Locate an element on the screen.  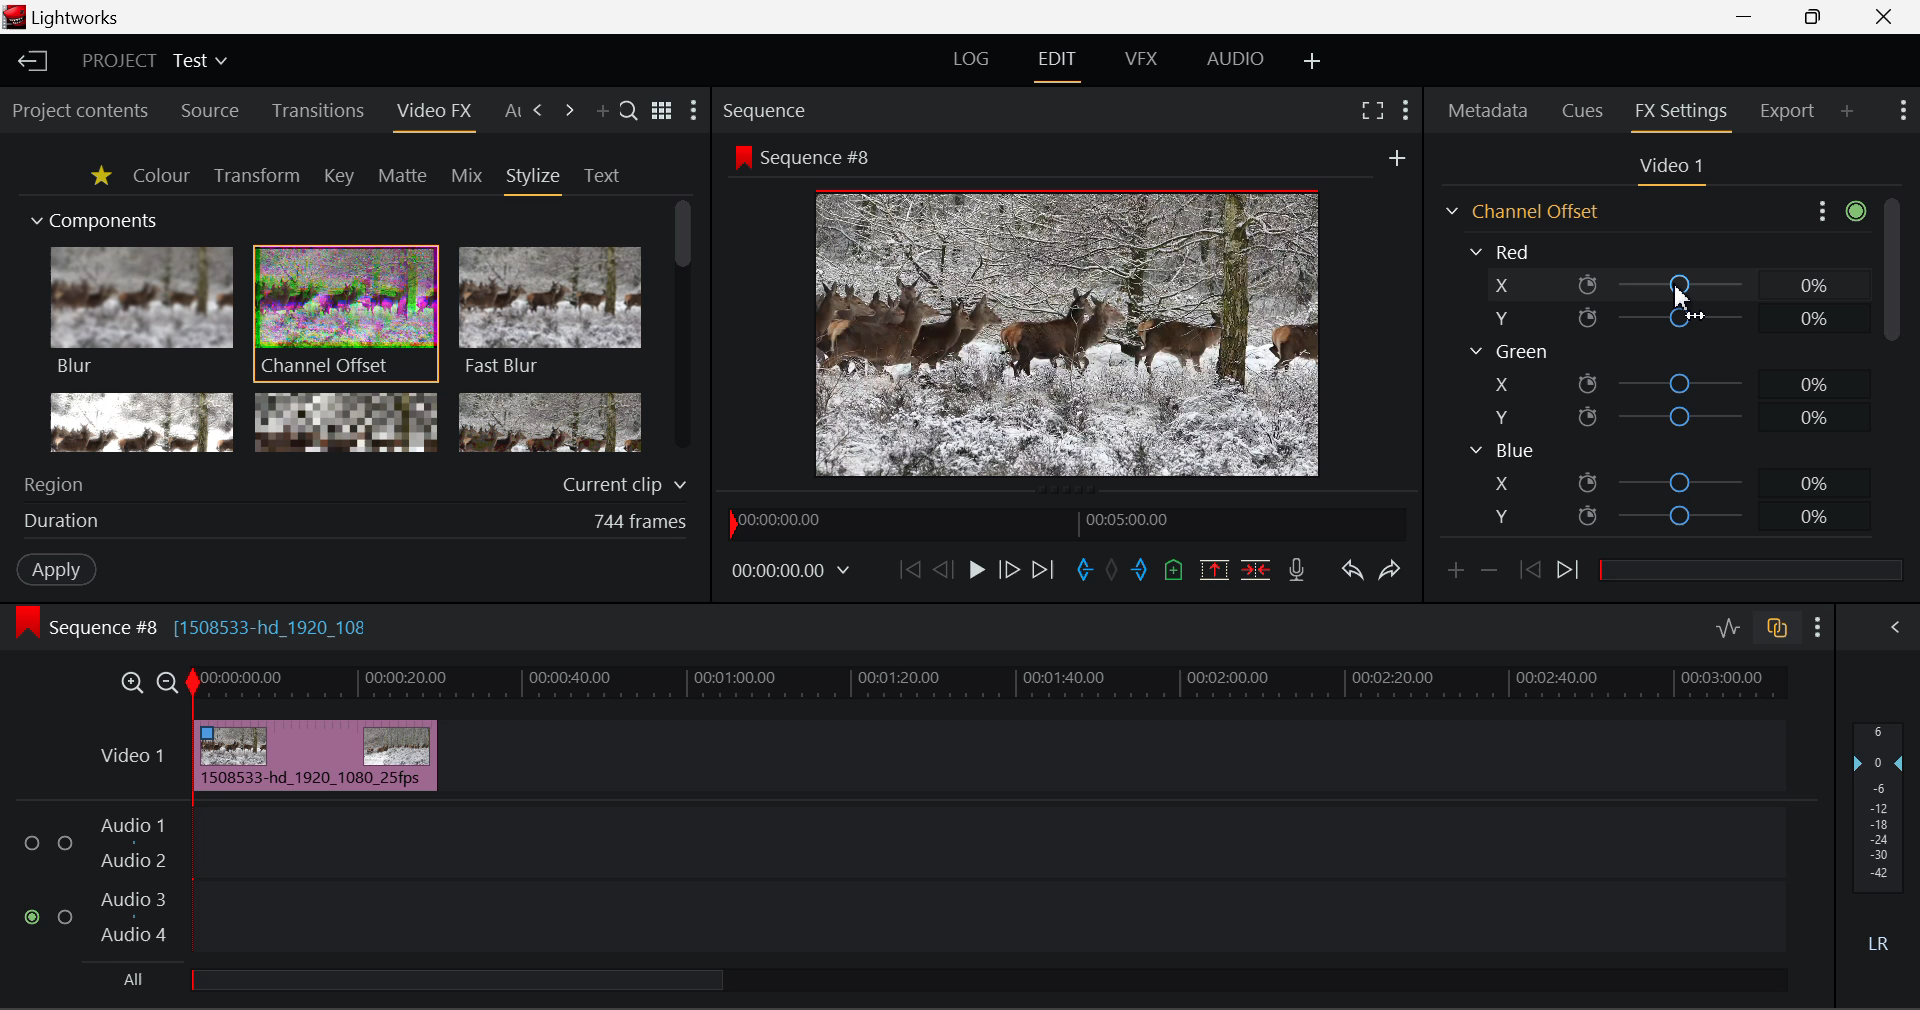
Red is located at coordinates (1504, 250).